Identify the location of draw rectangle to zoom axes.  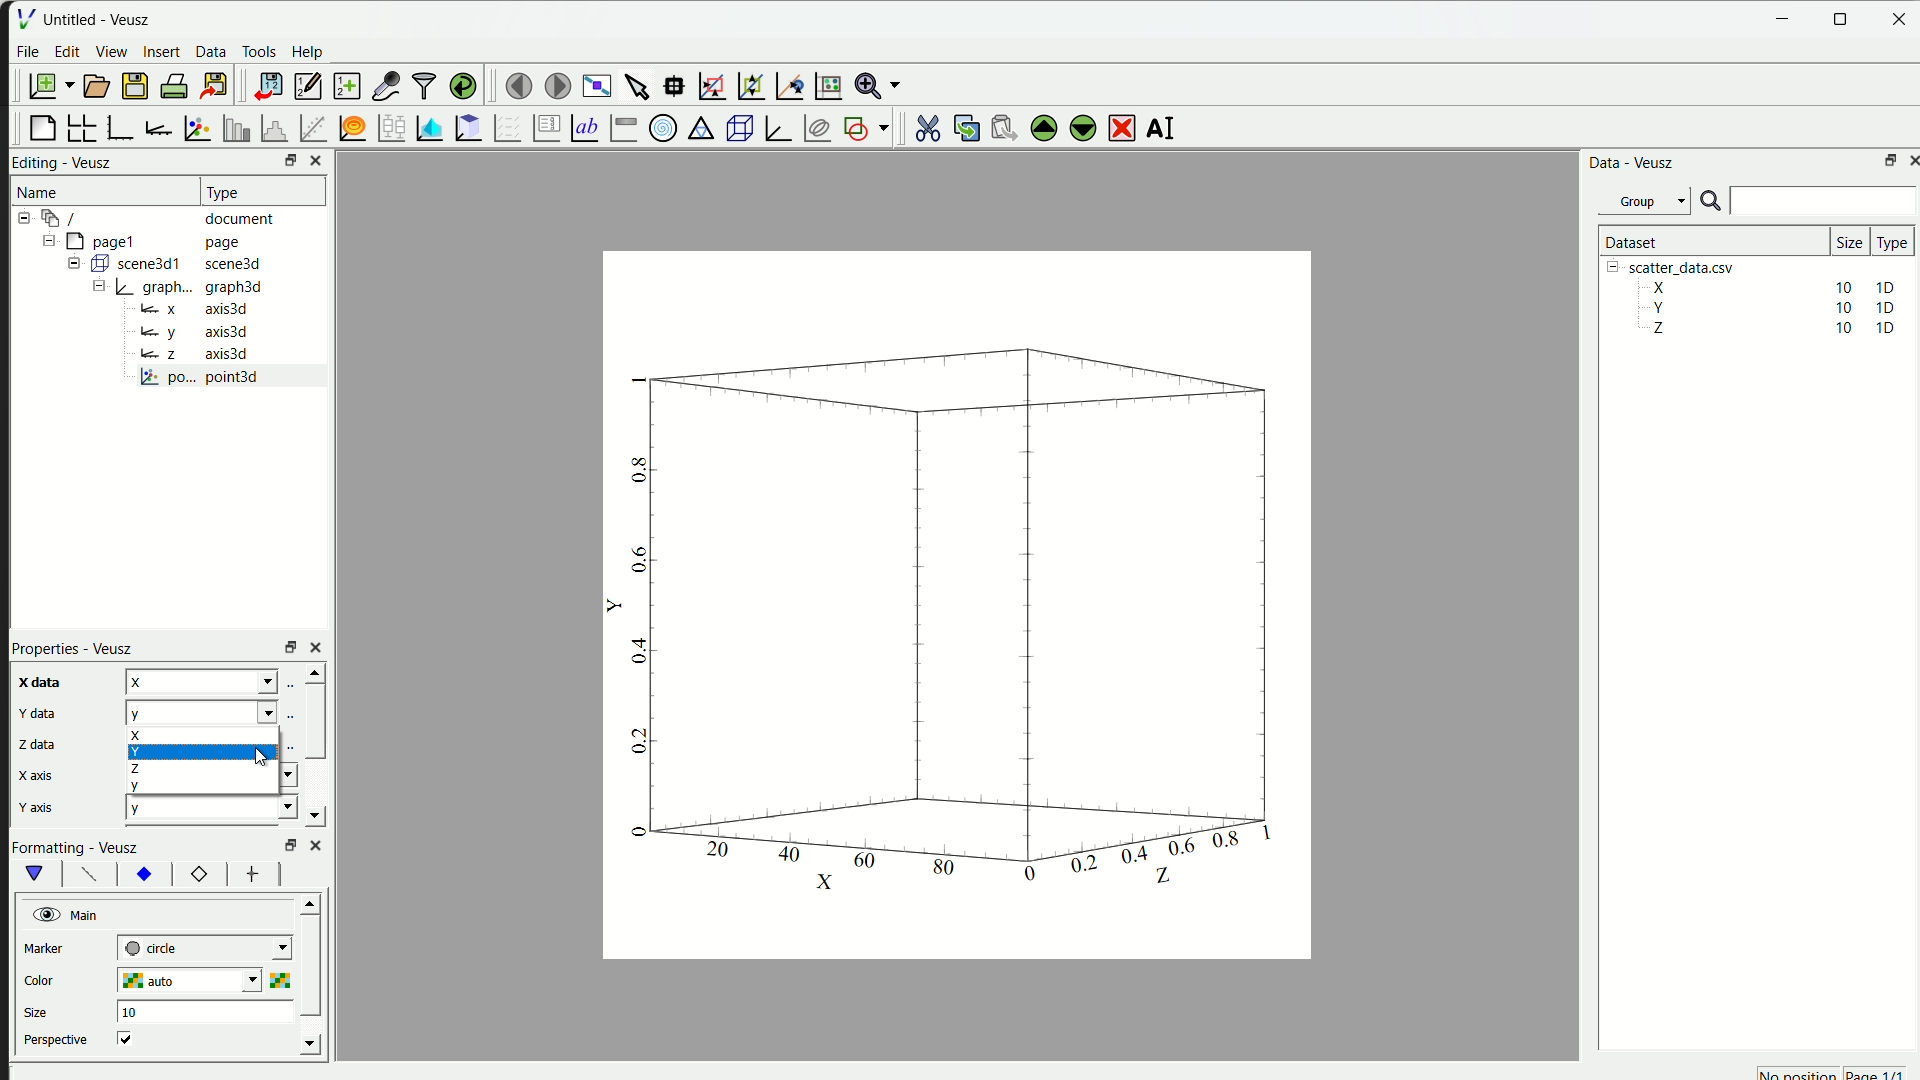
(712, 83).